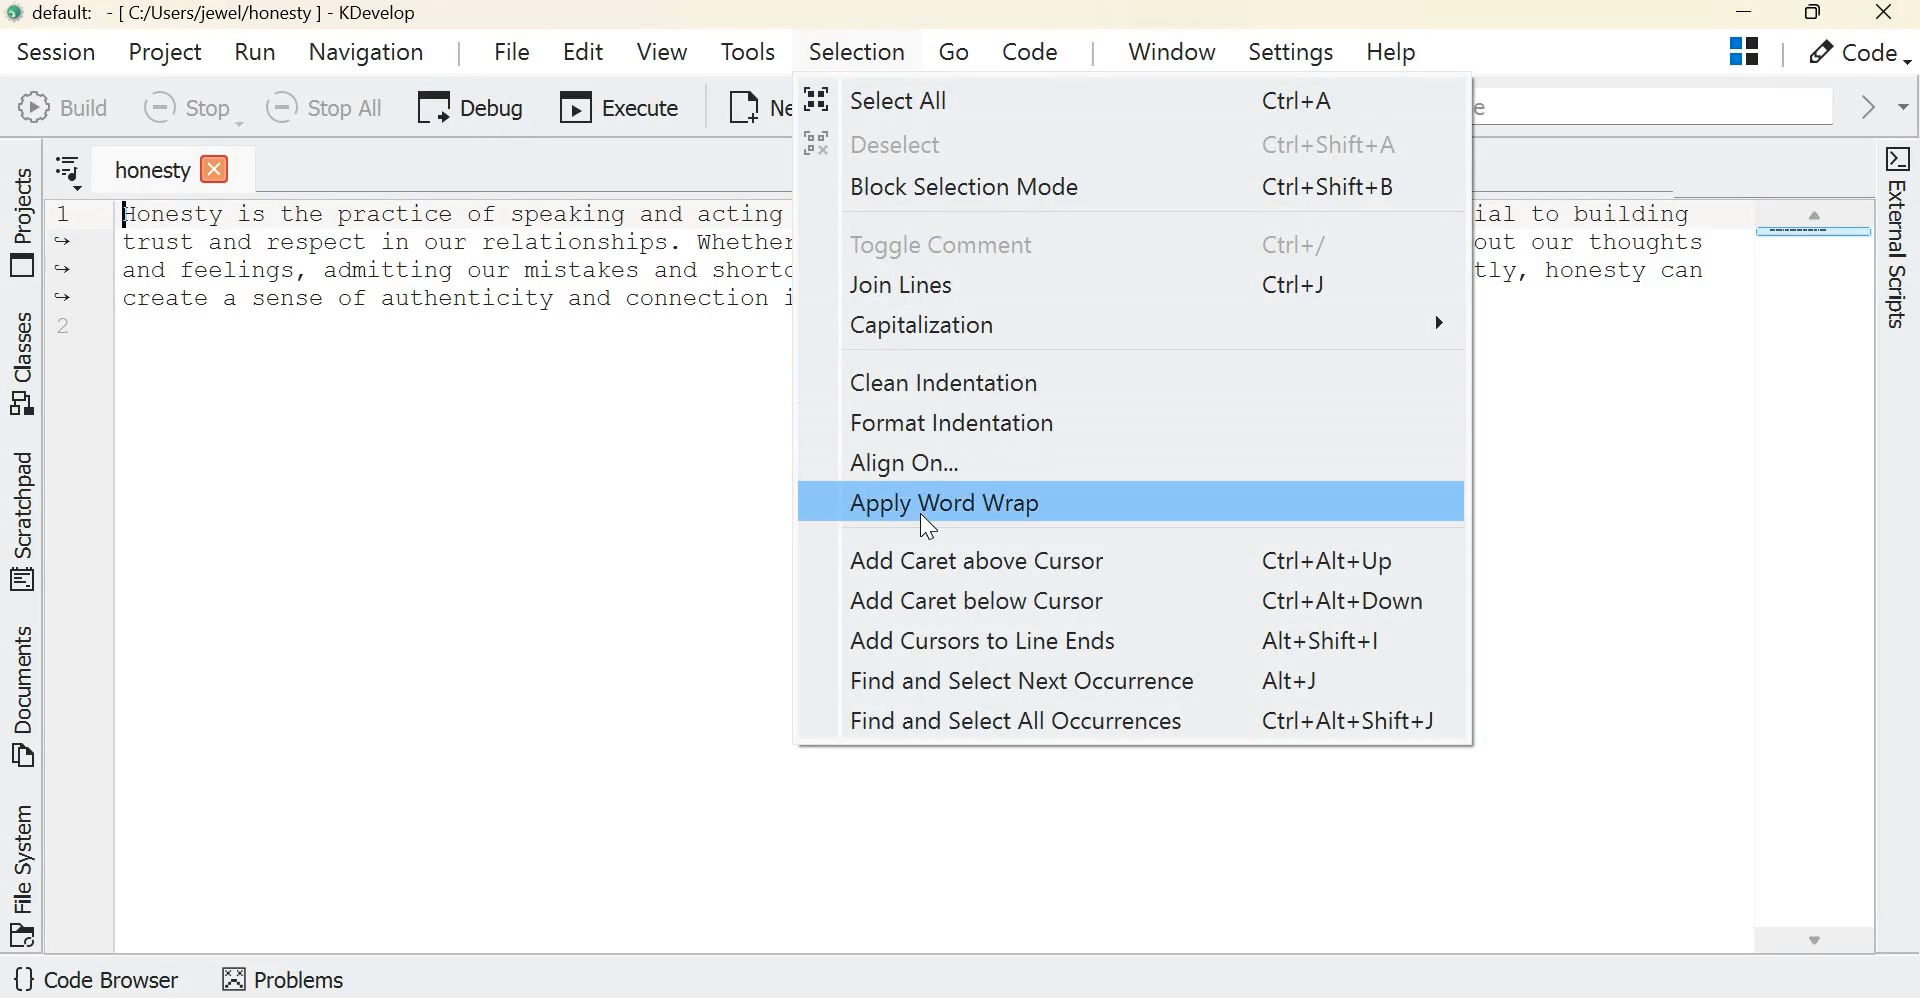  Describe the element at coordinates (749, 106) in the screenshot. I see `New file` at that location.